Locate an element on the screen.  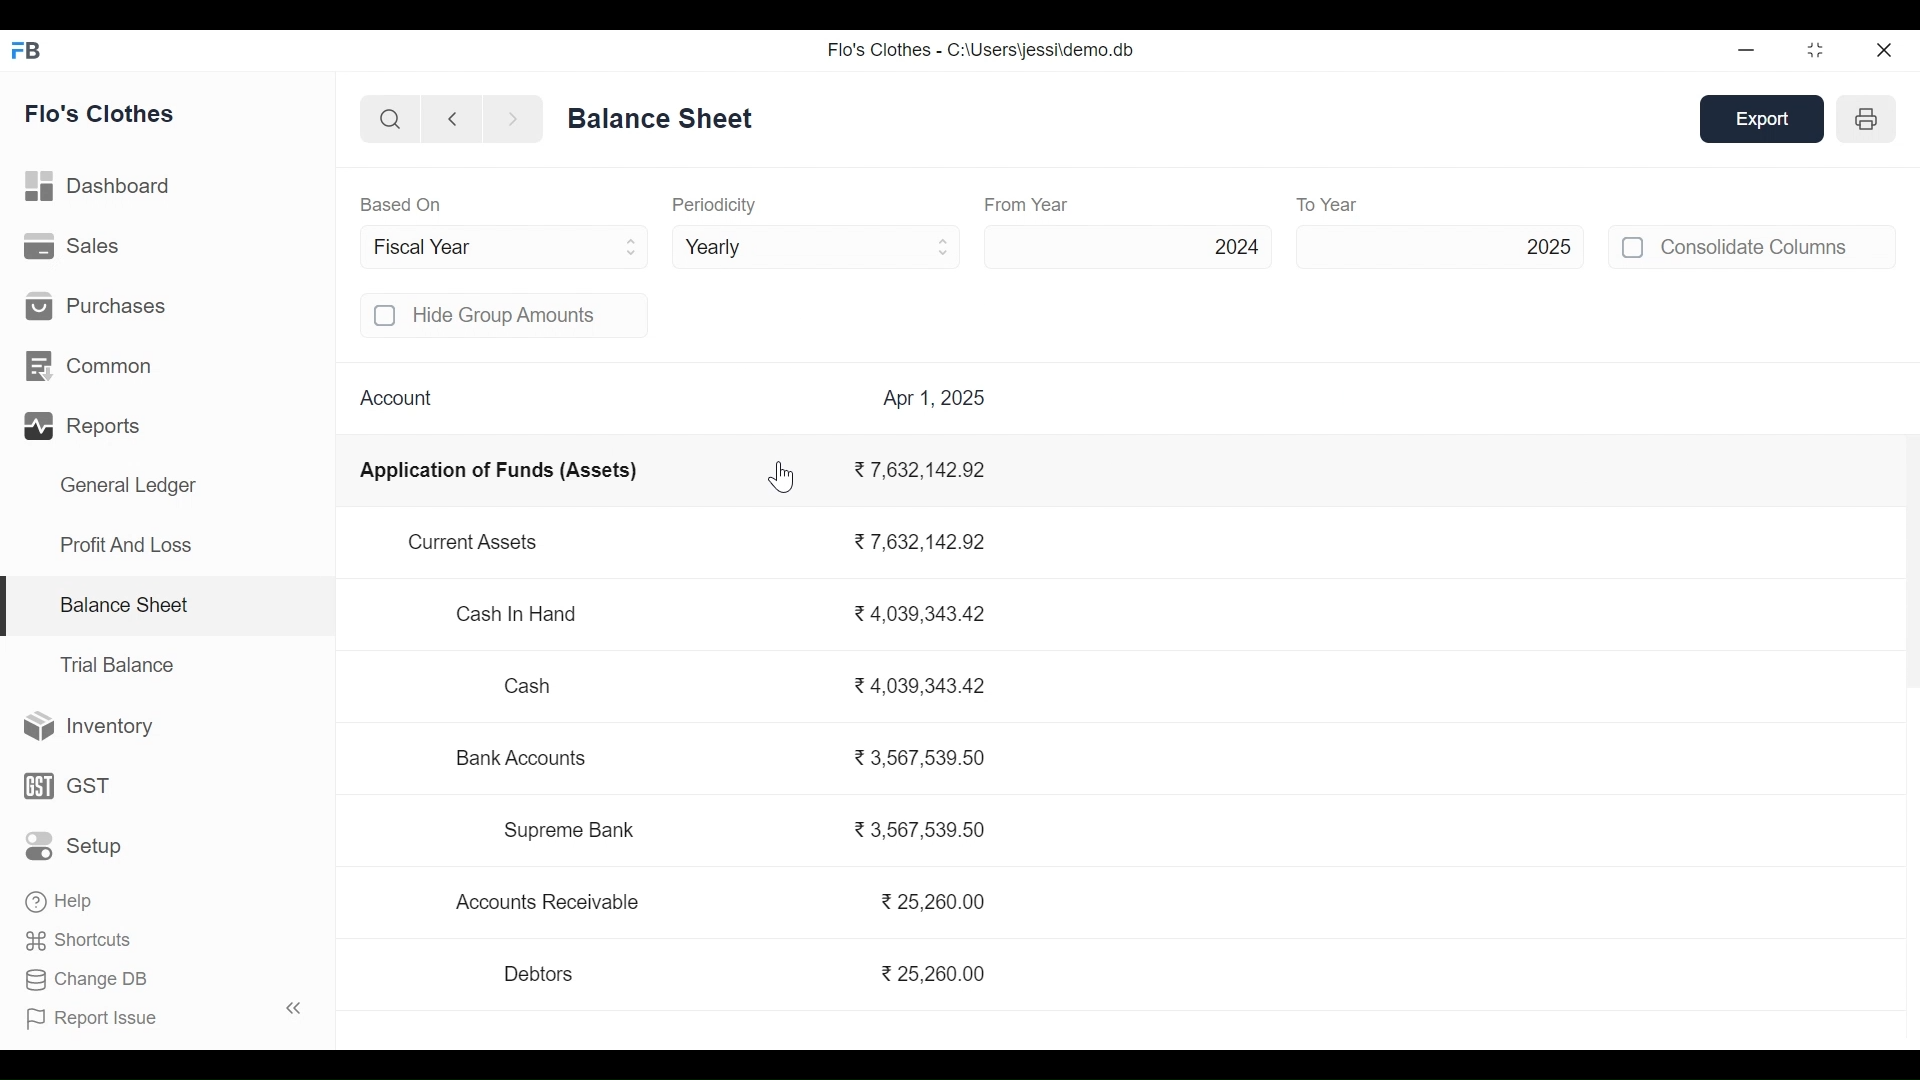
2025 is located at coordinates (1440, 245).